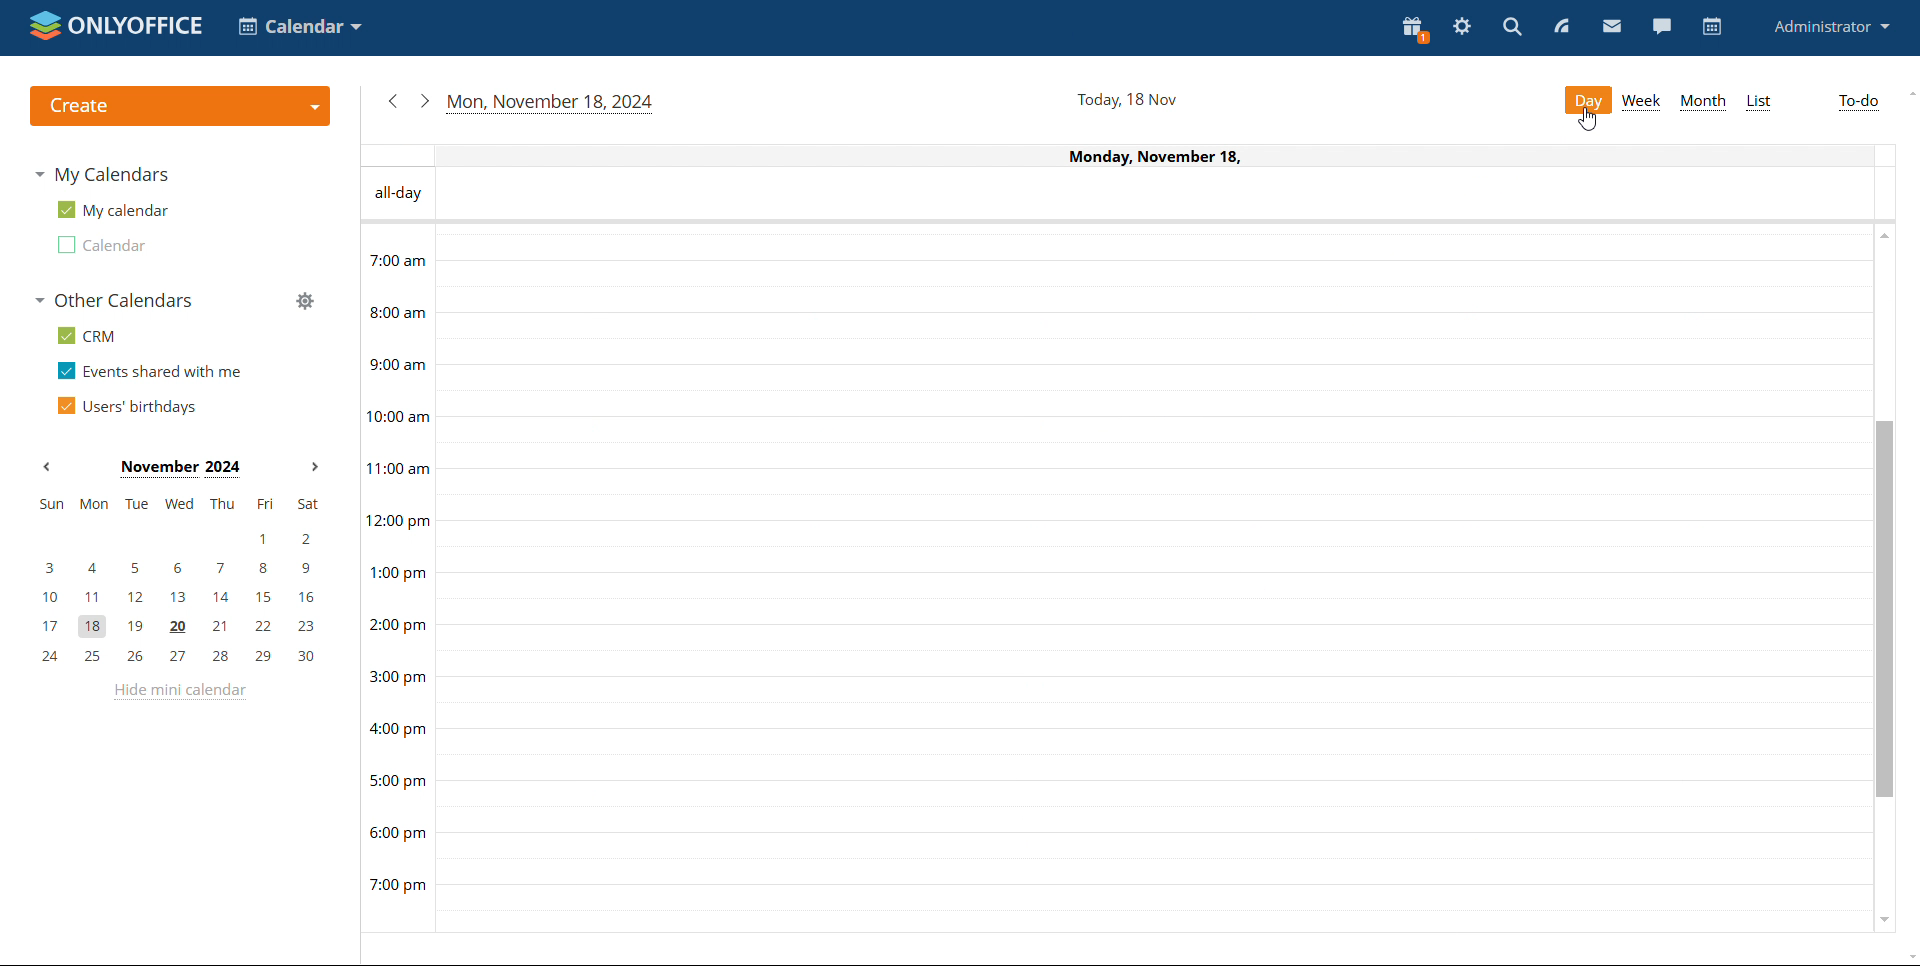  Describe the element at coordinates (179, 468) in the screenshot. I see `month on display` at that location.